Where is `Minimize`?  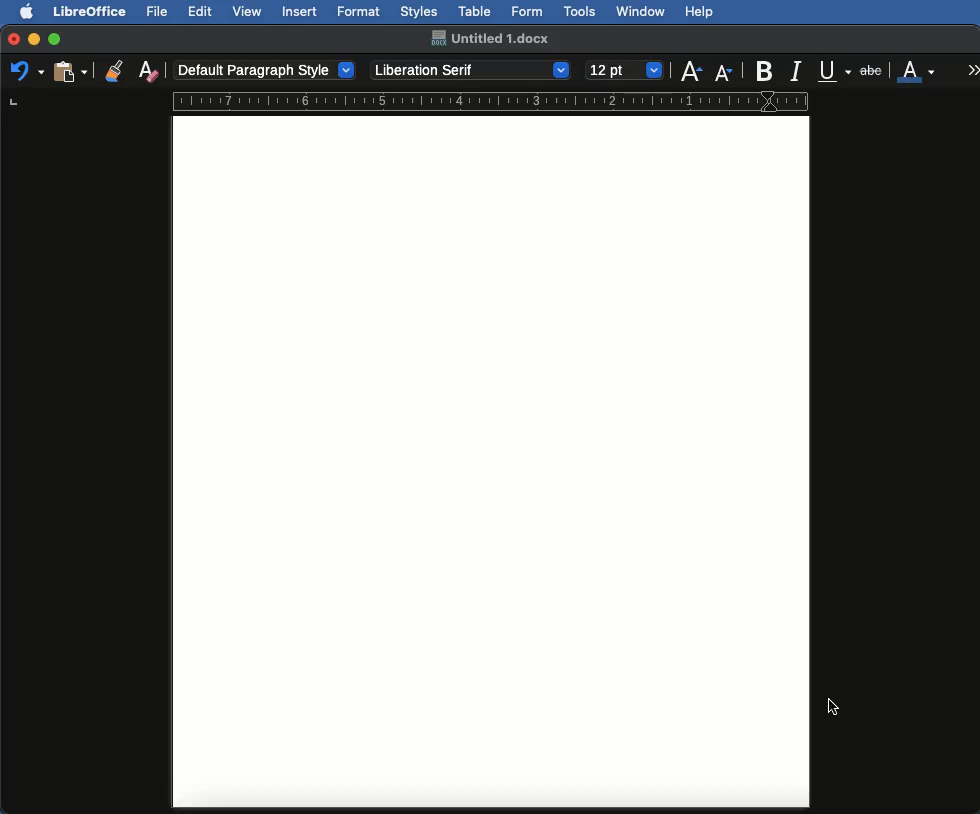 Minimize is located at coordinates (33, 39).